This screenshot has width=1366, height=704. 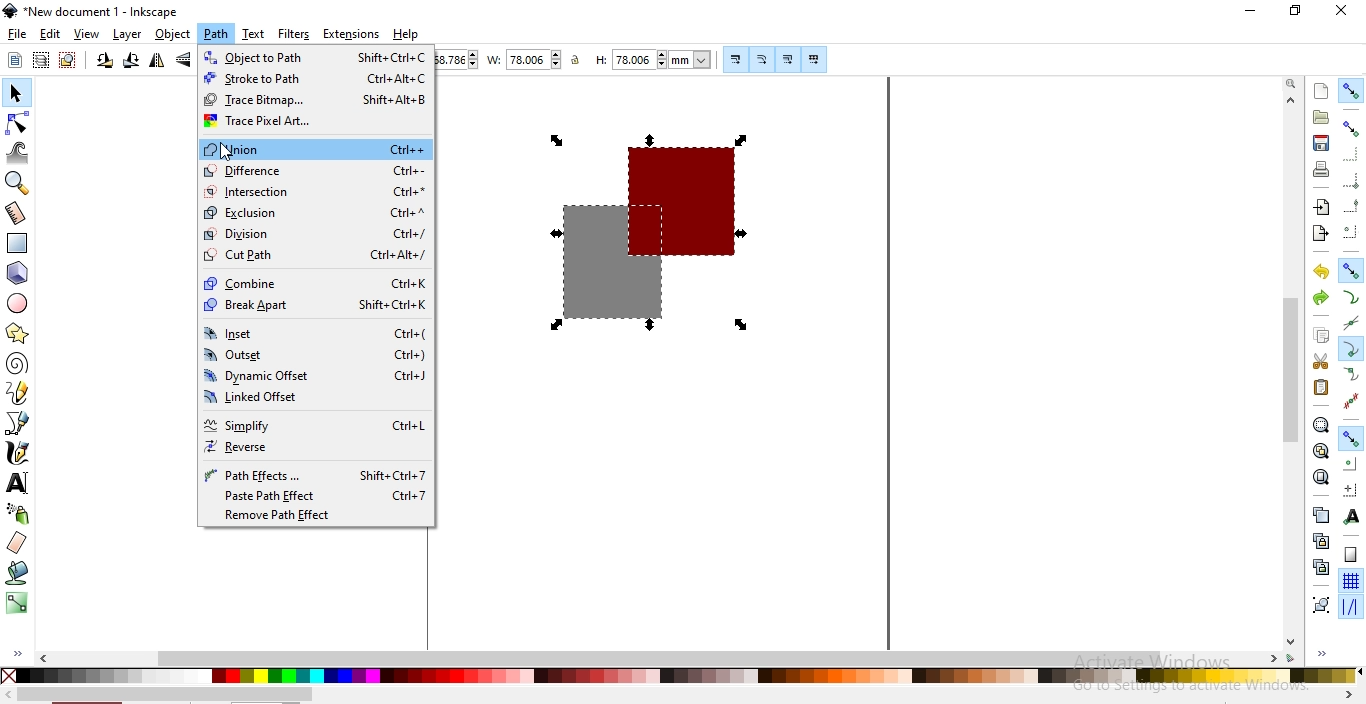 I want to click on scrollbar, so click(x=165, y=695).